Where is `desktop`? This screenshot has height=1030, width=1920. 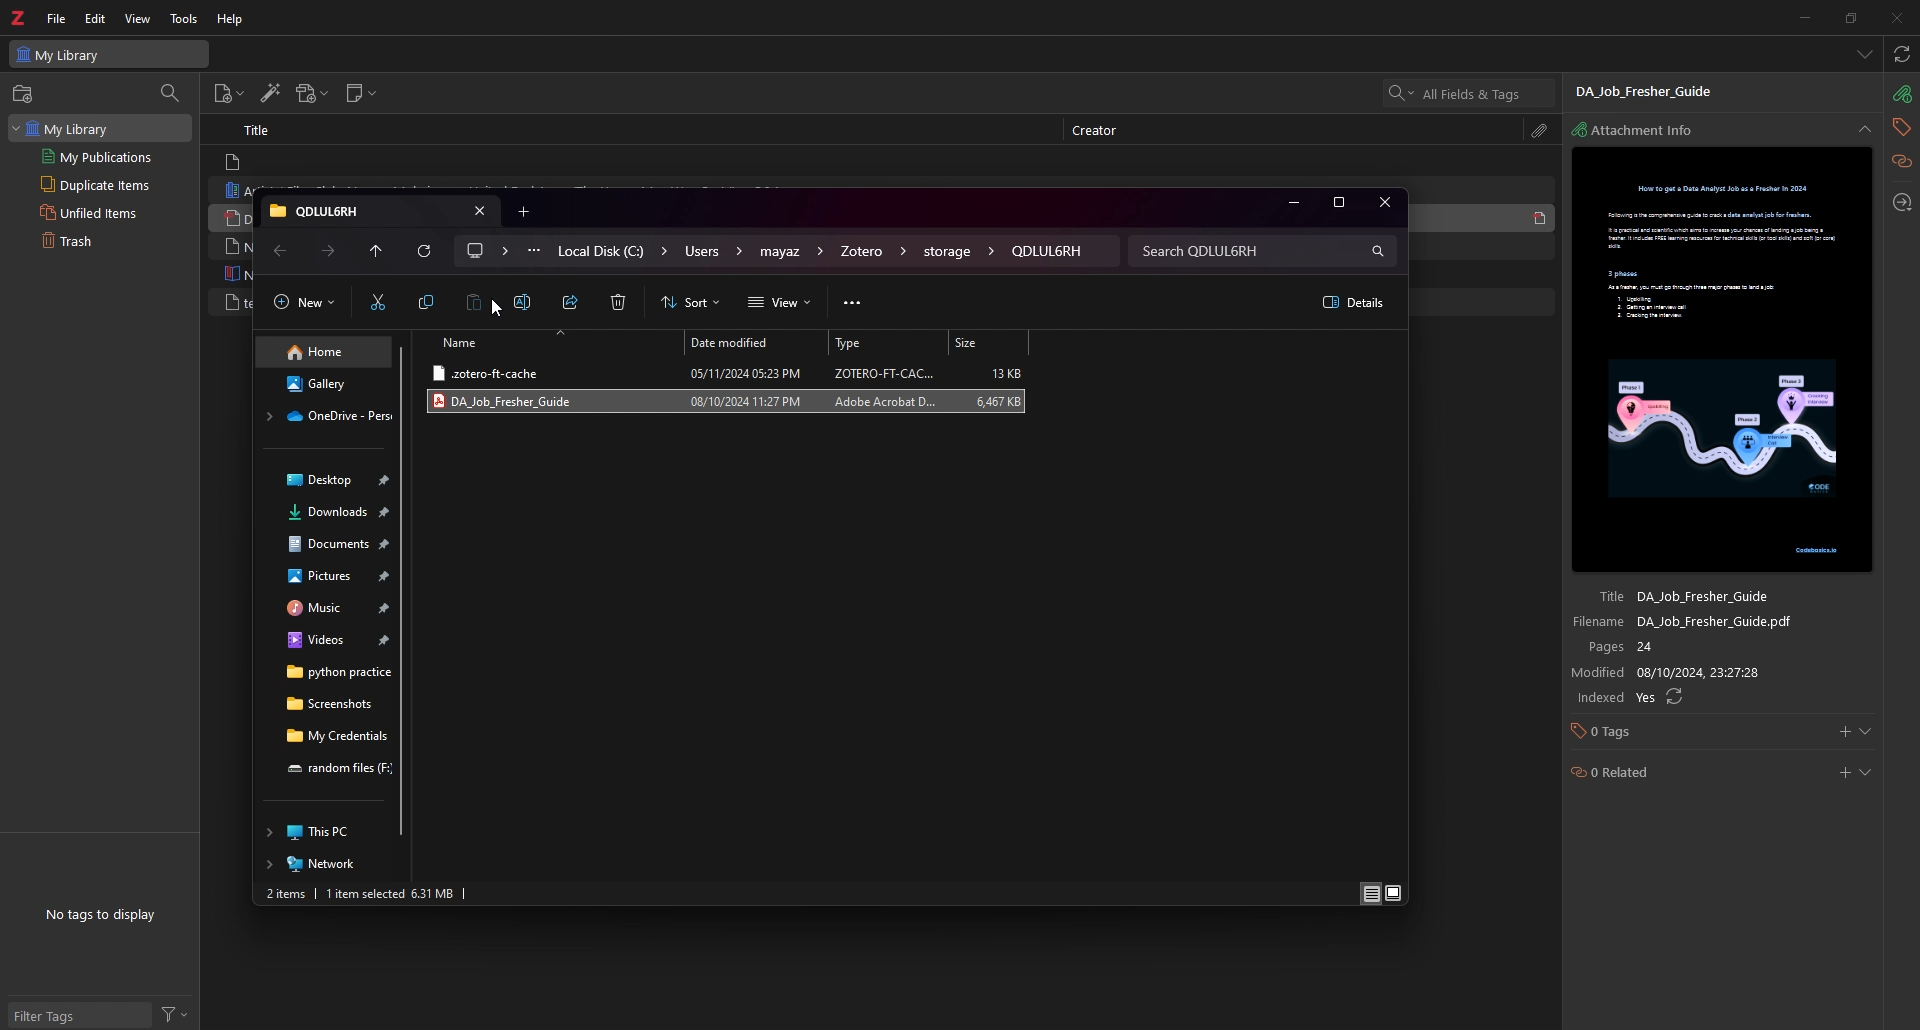 desktop is located at coordinates (327, 480).